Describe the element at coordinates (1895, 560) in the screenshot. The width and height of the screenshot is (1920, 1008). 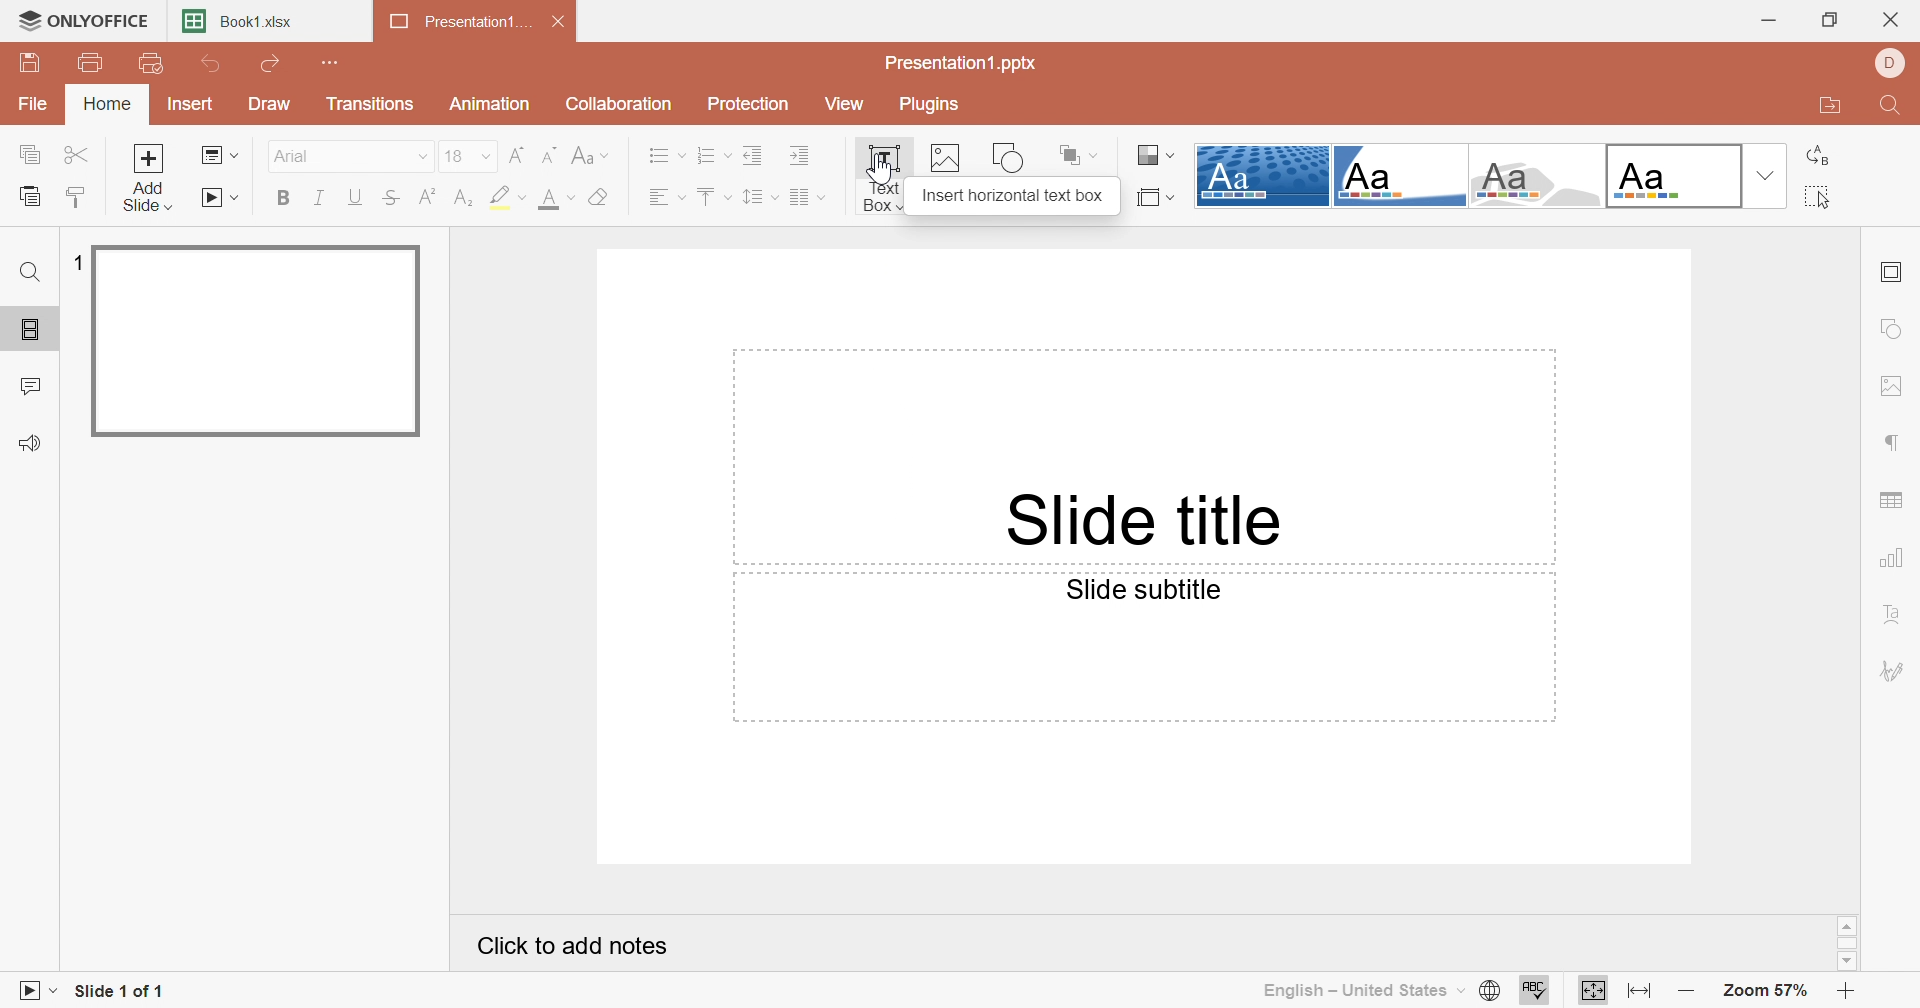
I see `Chart settings` at that location.